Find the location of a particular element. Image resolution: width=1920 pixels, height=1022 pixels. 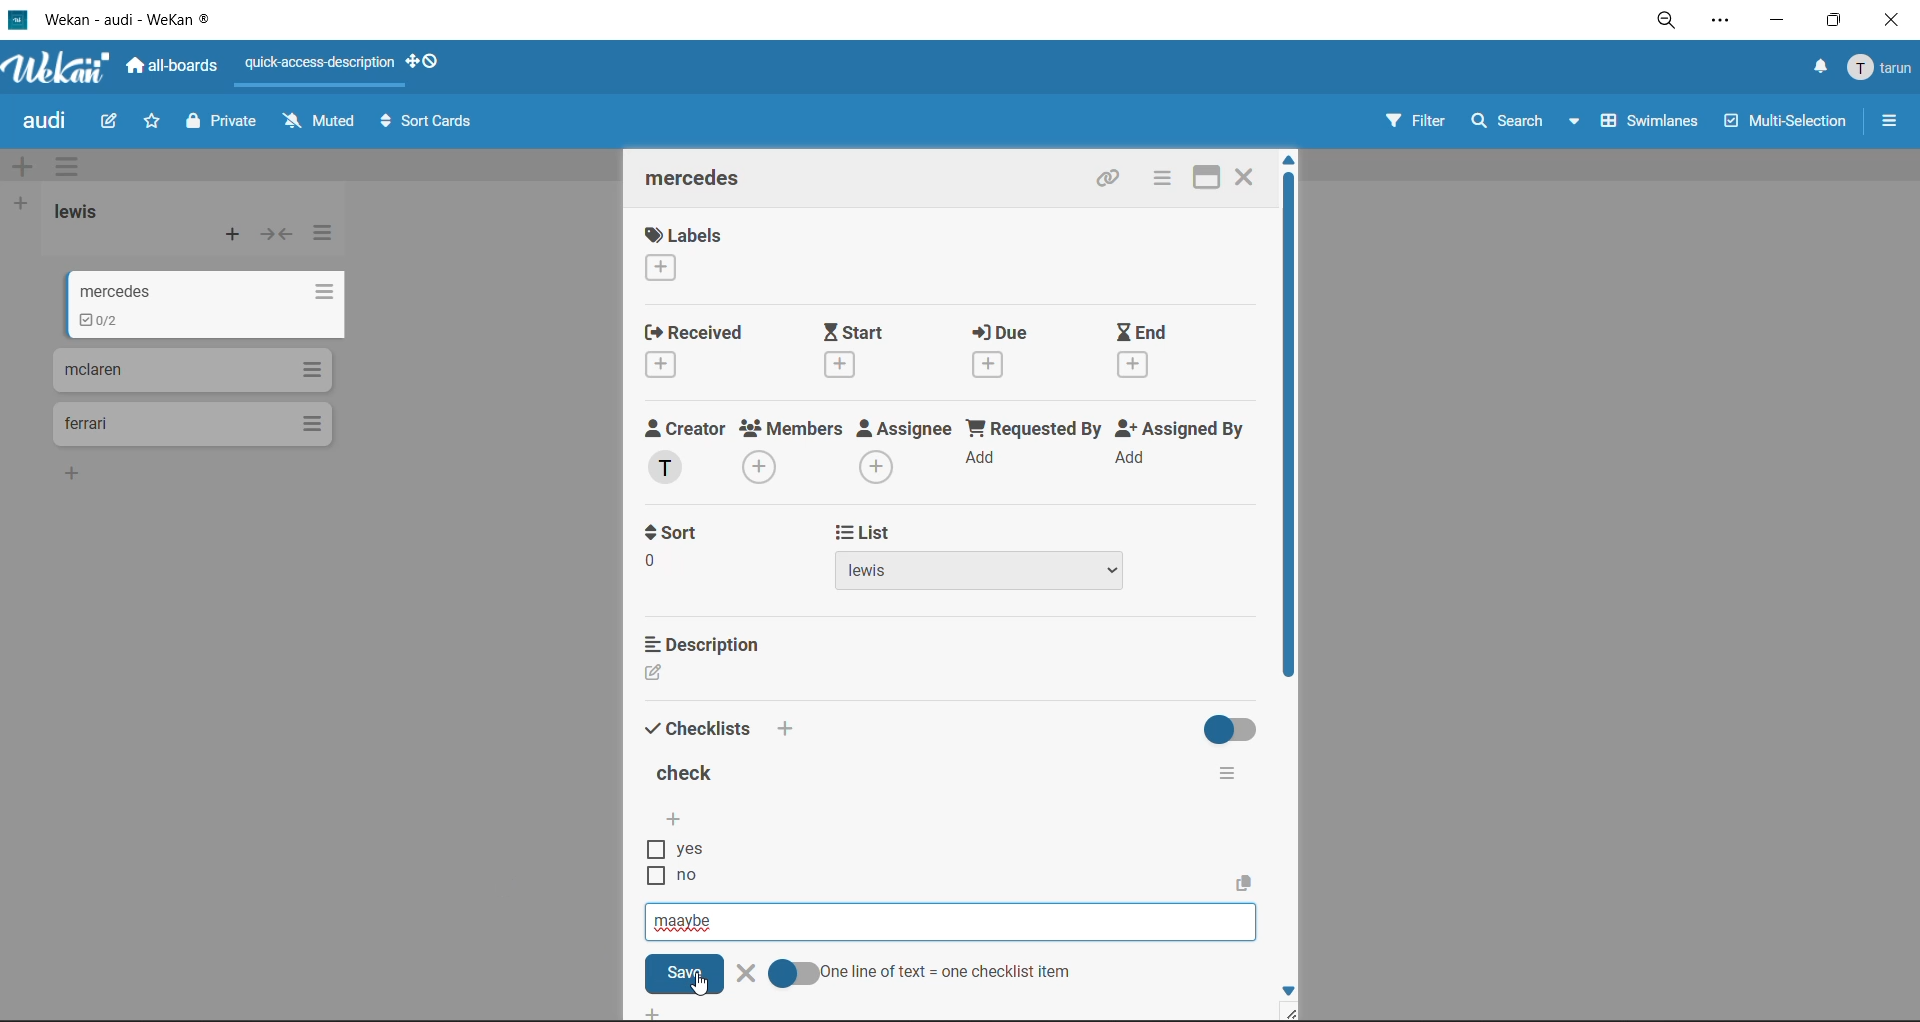

show desktop drag handles is located at coordinates (429, 64).